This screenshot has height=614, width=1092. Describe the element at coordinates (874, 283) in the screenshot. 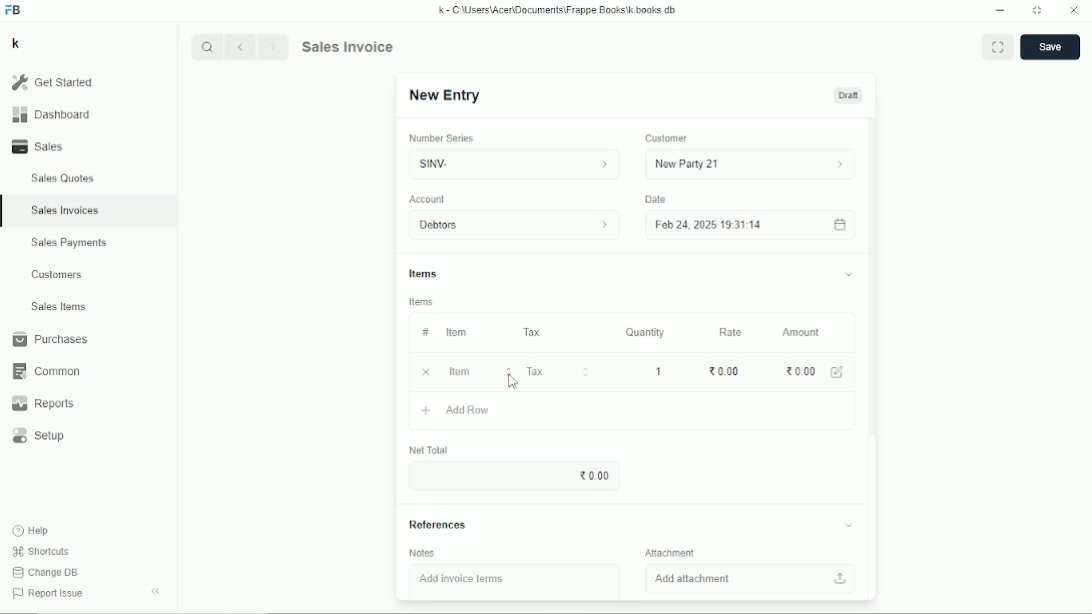

I see `Vertical scrollbar` at that location.